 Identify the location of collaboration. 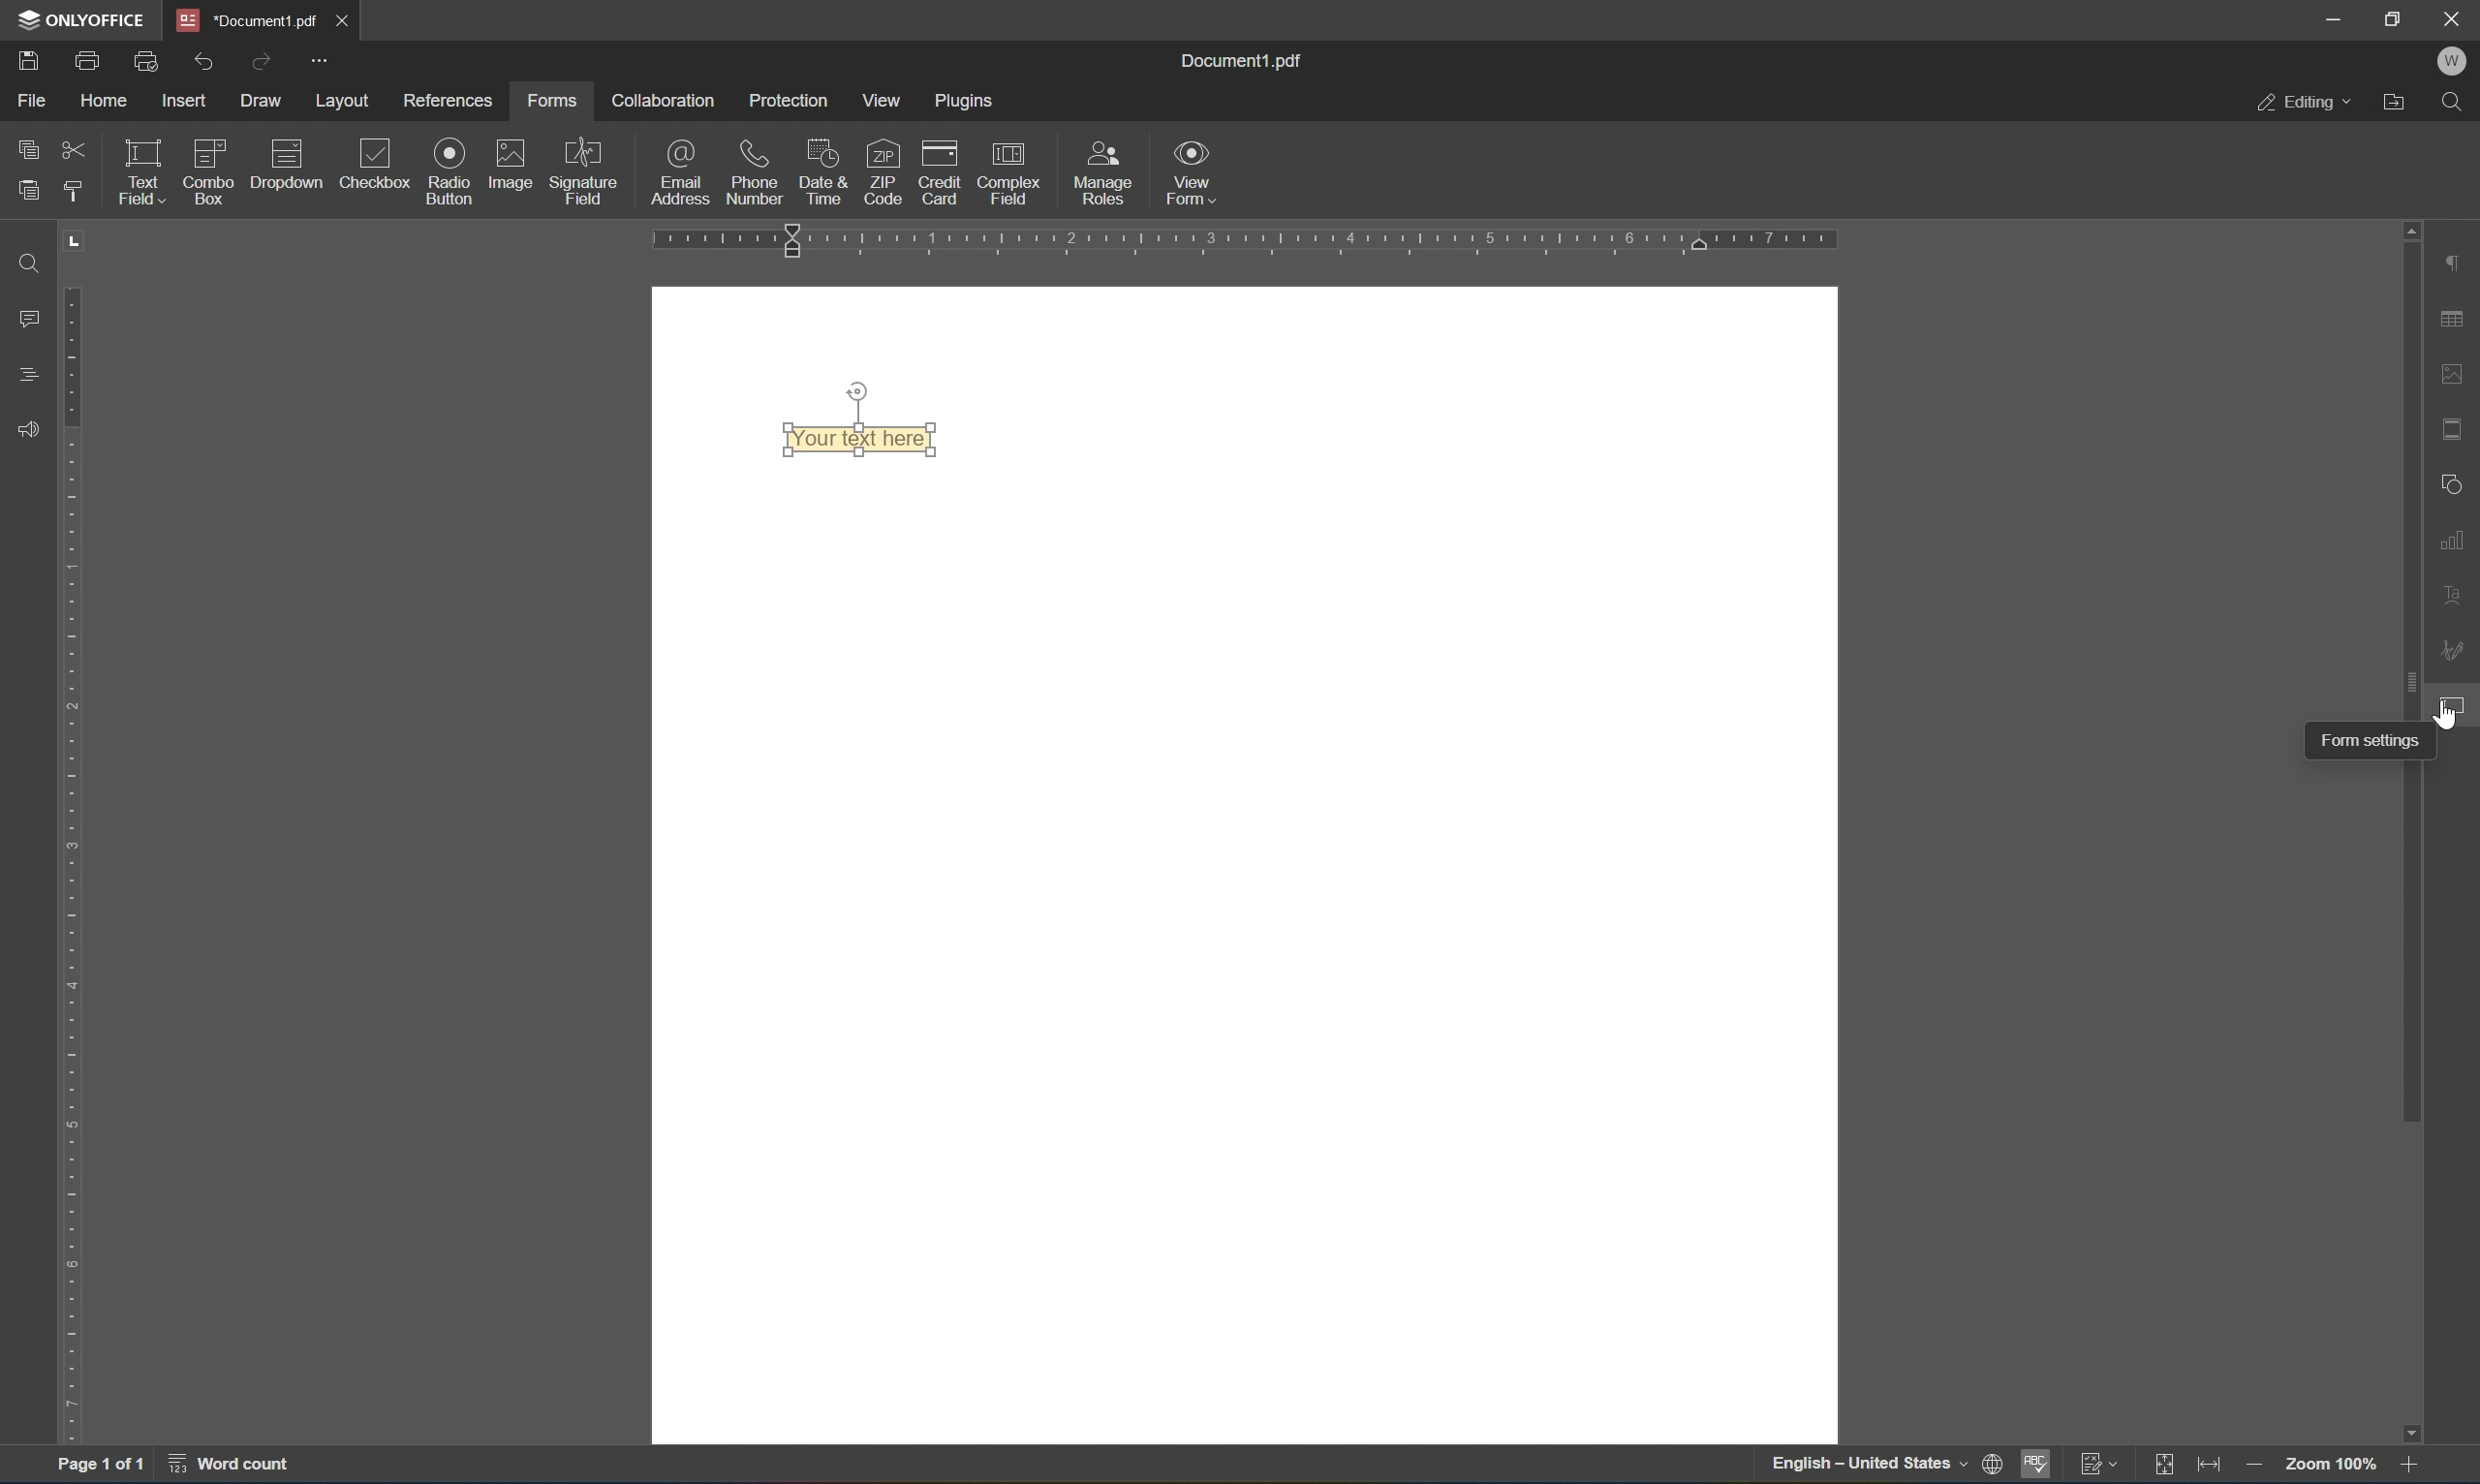
(667, 102).